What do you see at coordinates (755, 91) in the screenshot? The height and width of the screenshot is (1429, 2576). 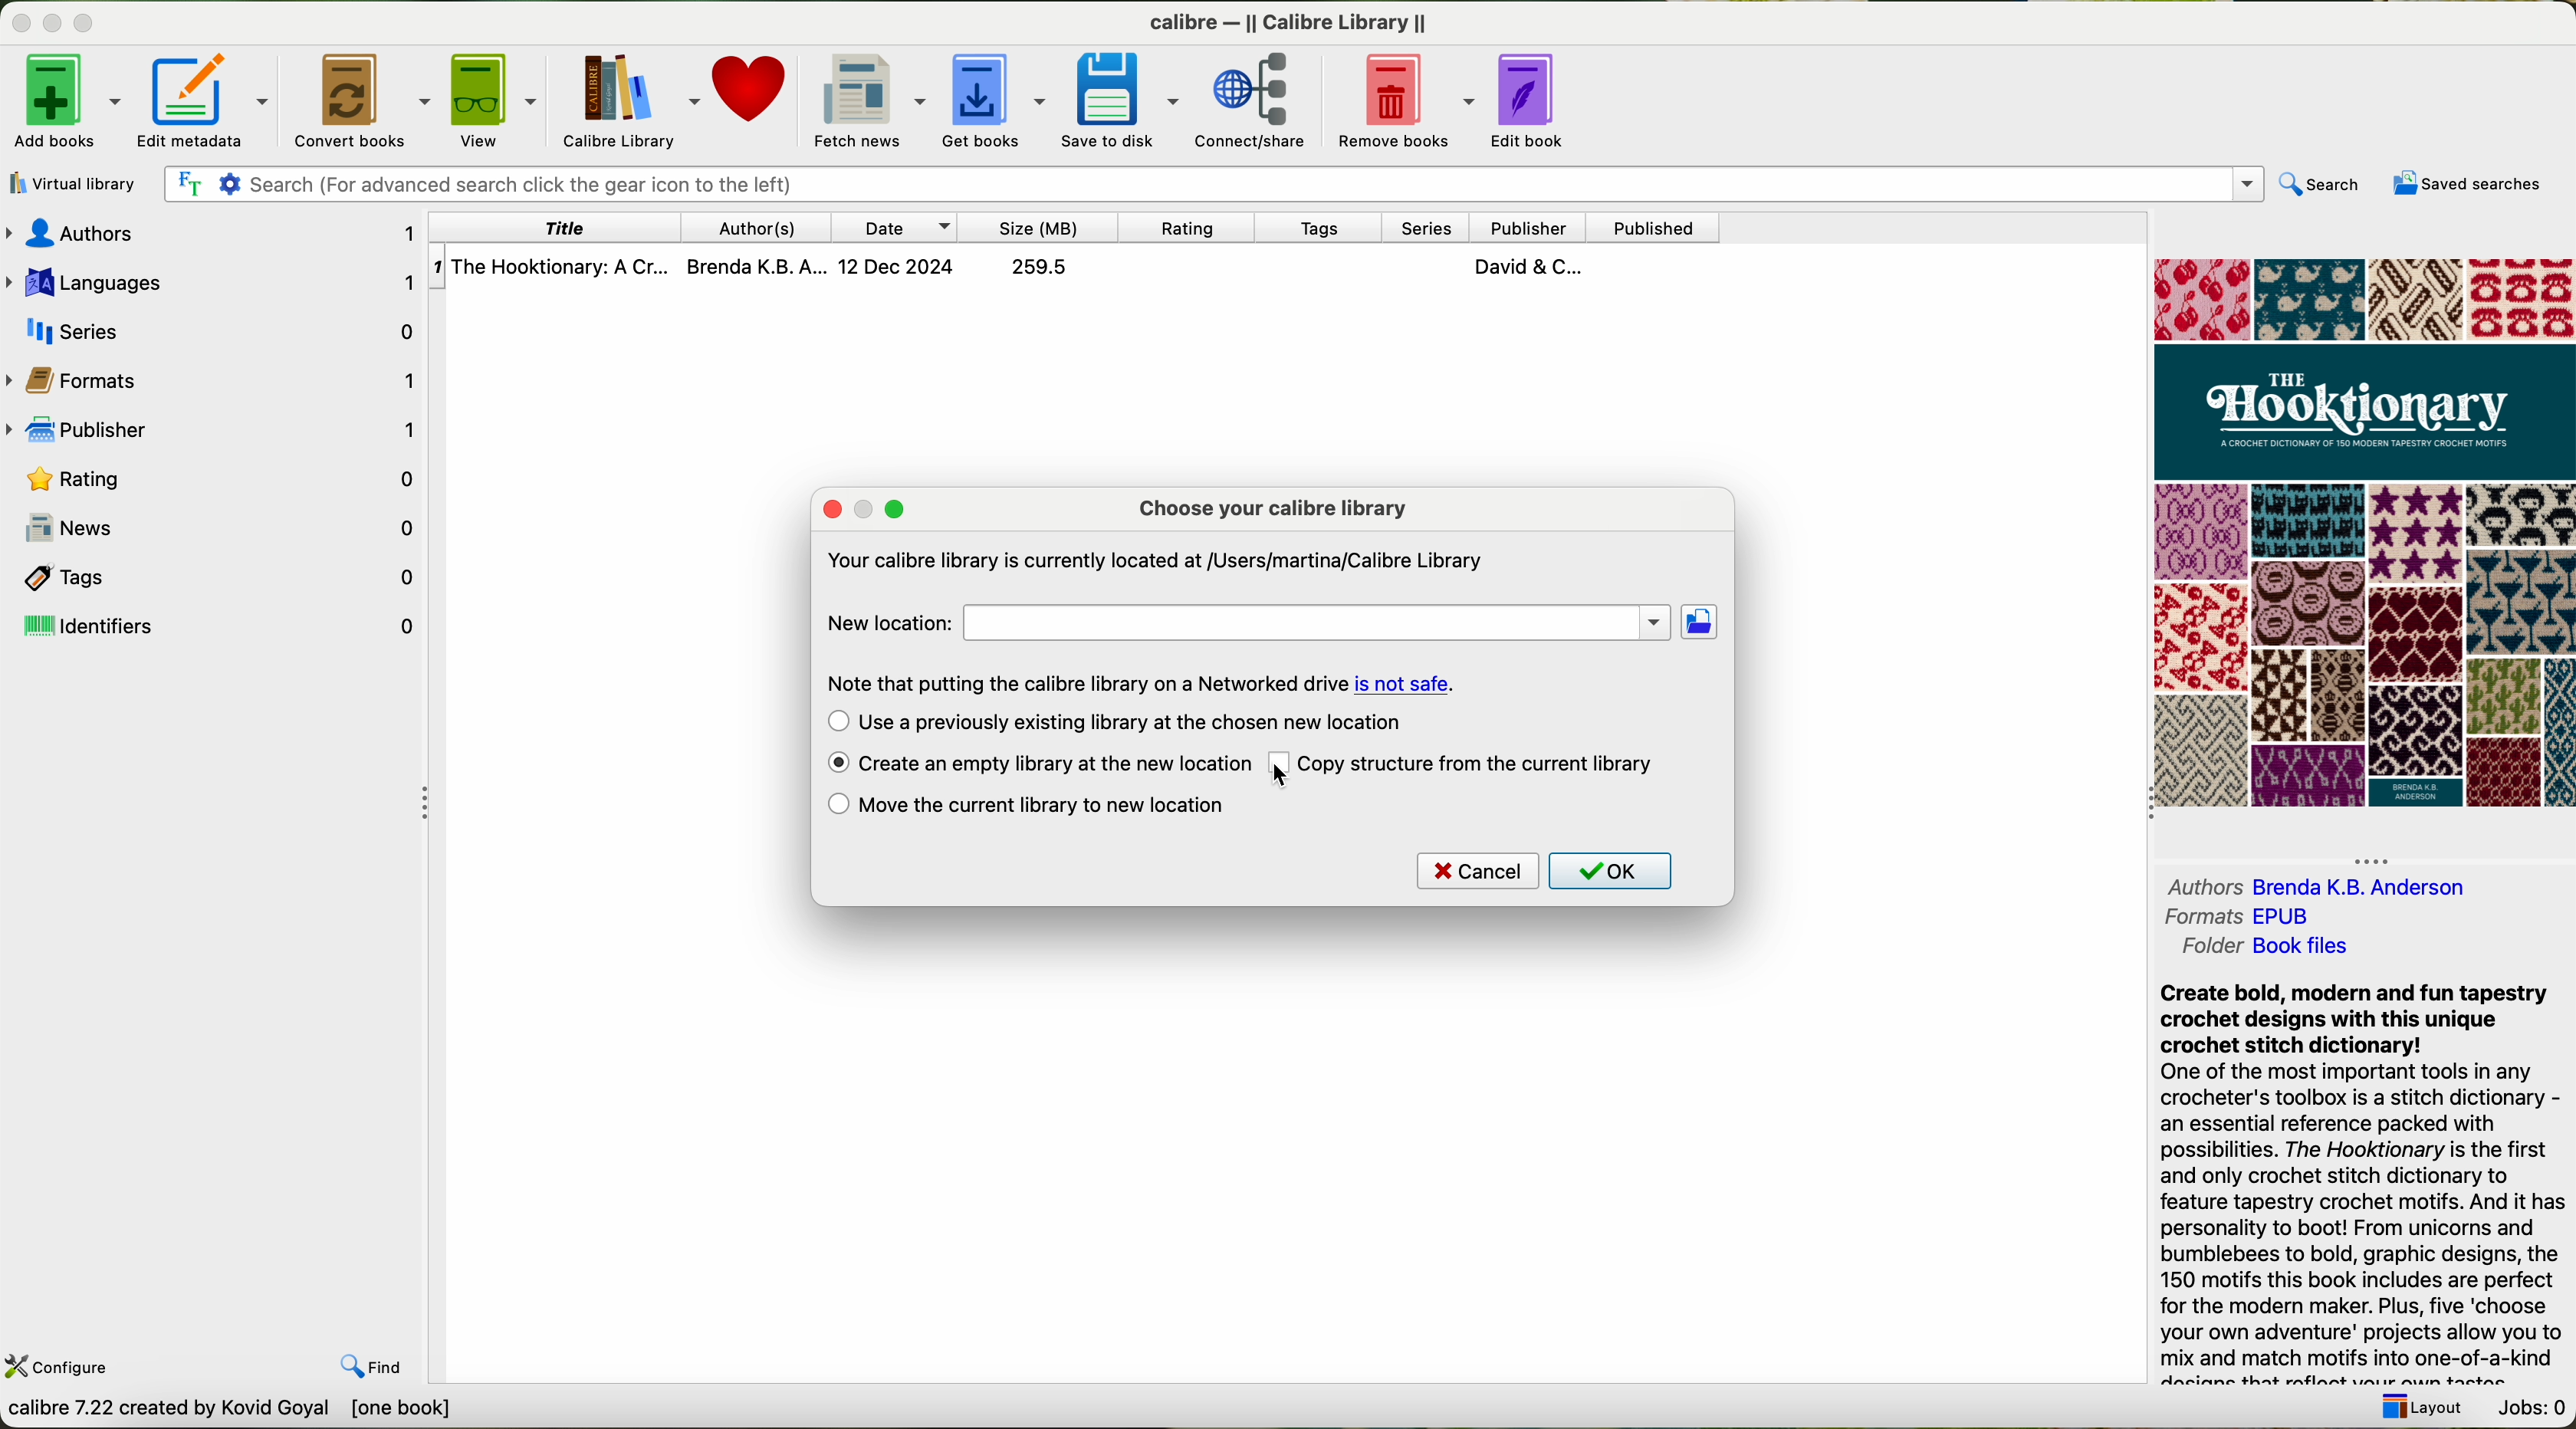 I see `donate` at bounding box center [755, 91].